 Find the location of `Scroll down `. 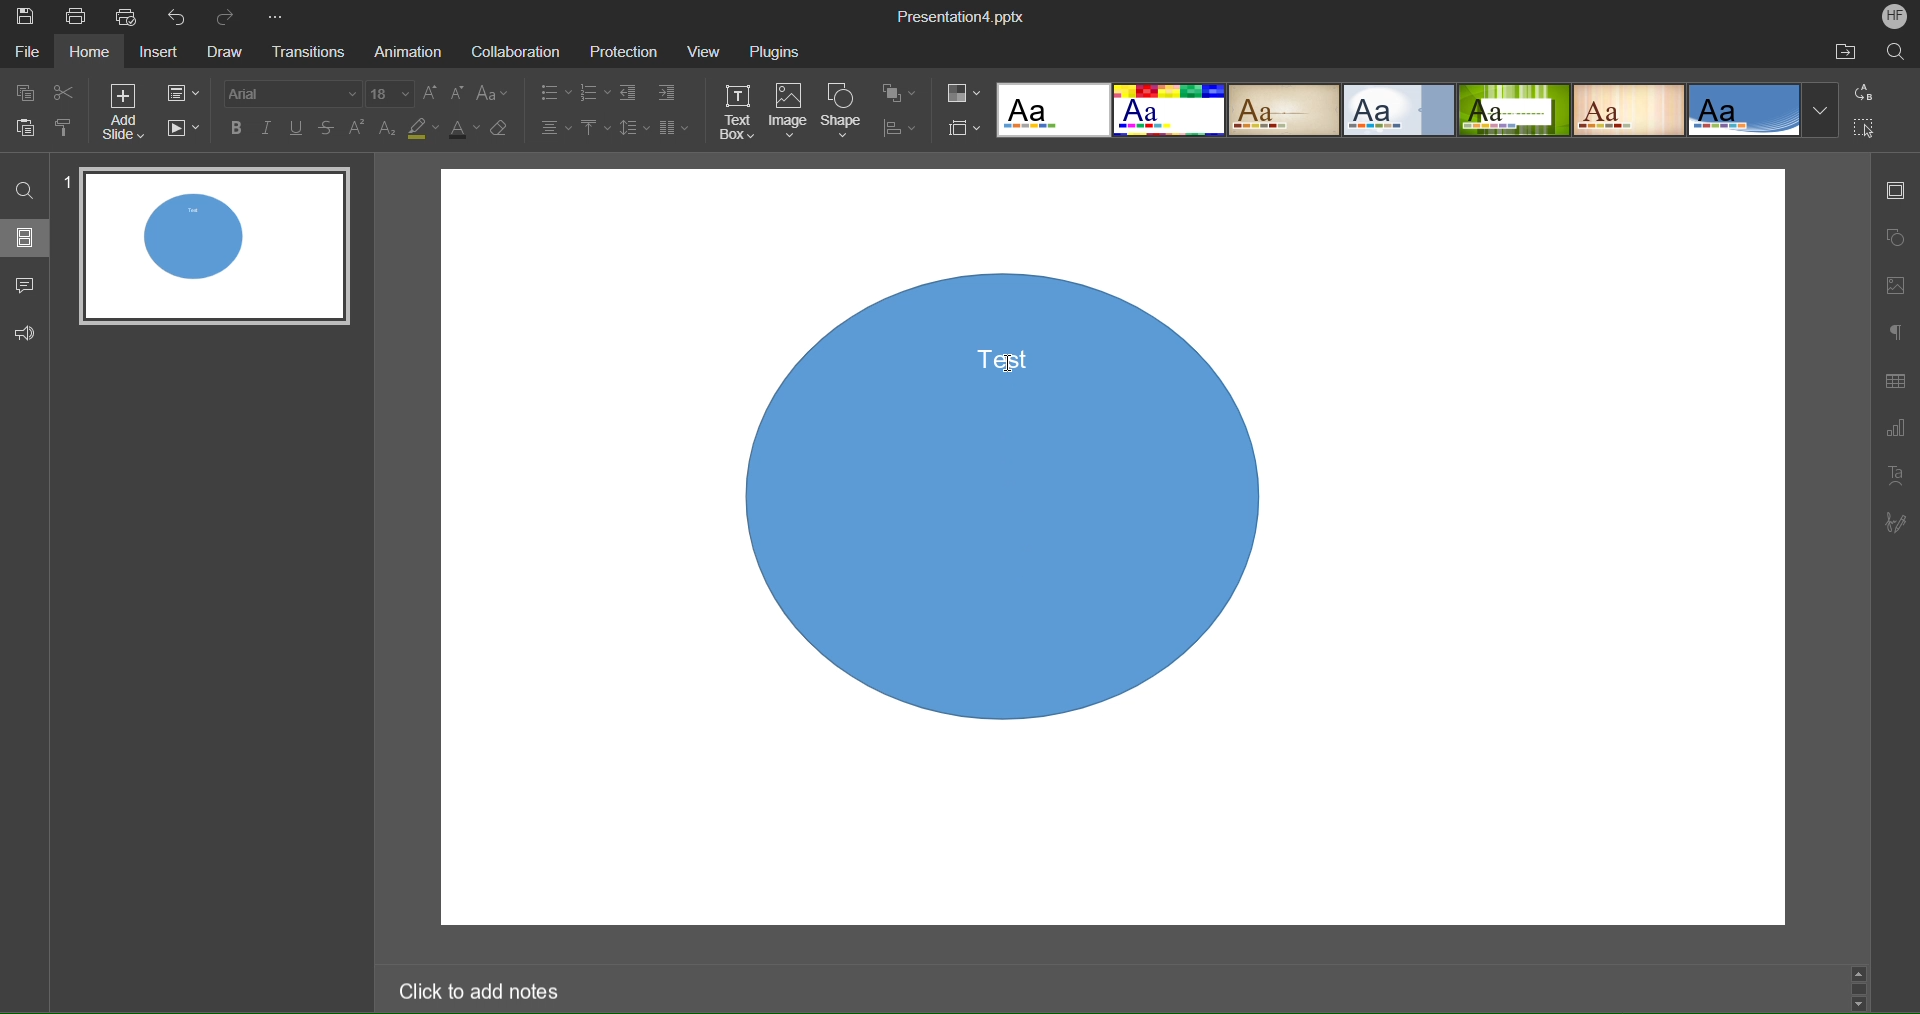

Scroll down  is located at coordinates (1861, 1007).